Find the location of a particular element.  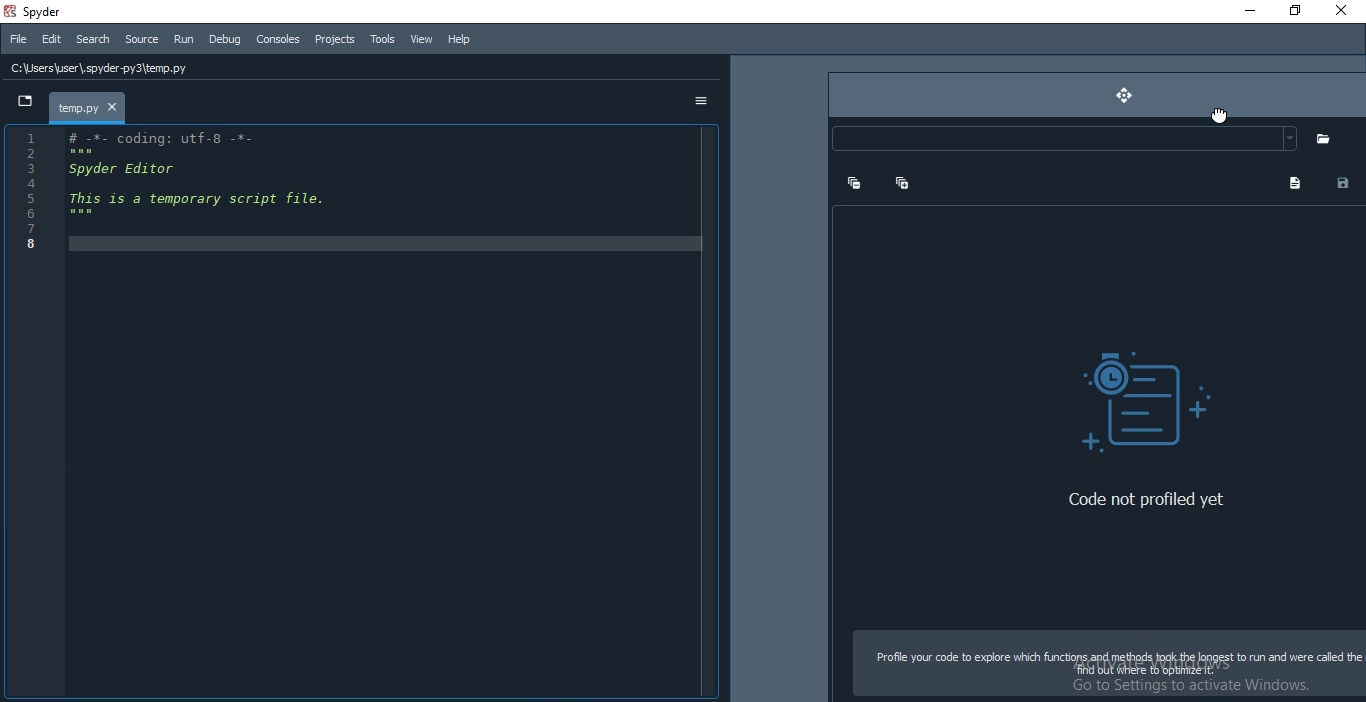

Minimise is located at coordinates (1240, 11).